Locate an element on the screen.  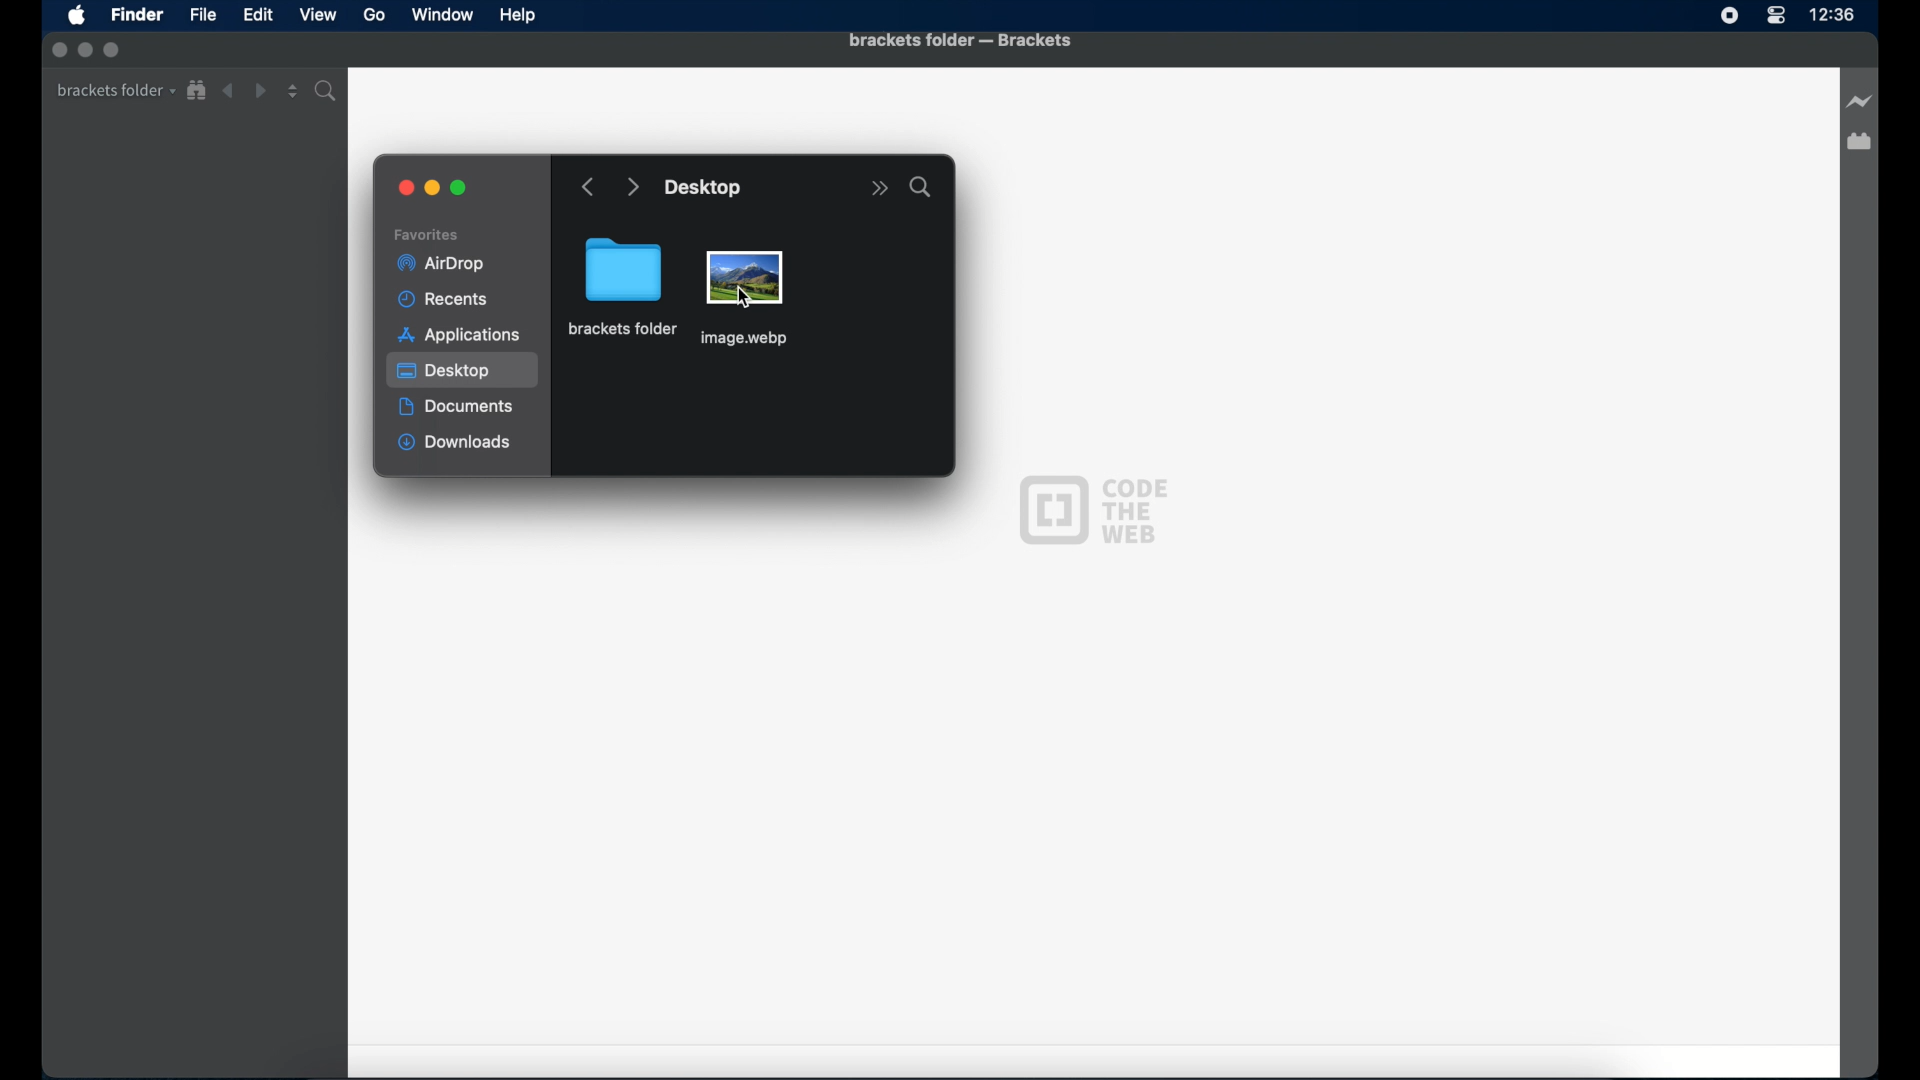
extension manager is located at coordinates (1859, 142).